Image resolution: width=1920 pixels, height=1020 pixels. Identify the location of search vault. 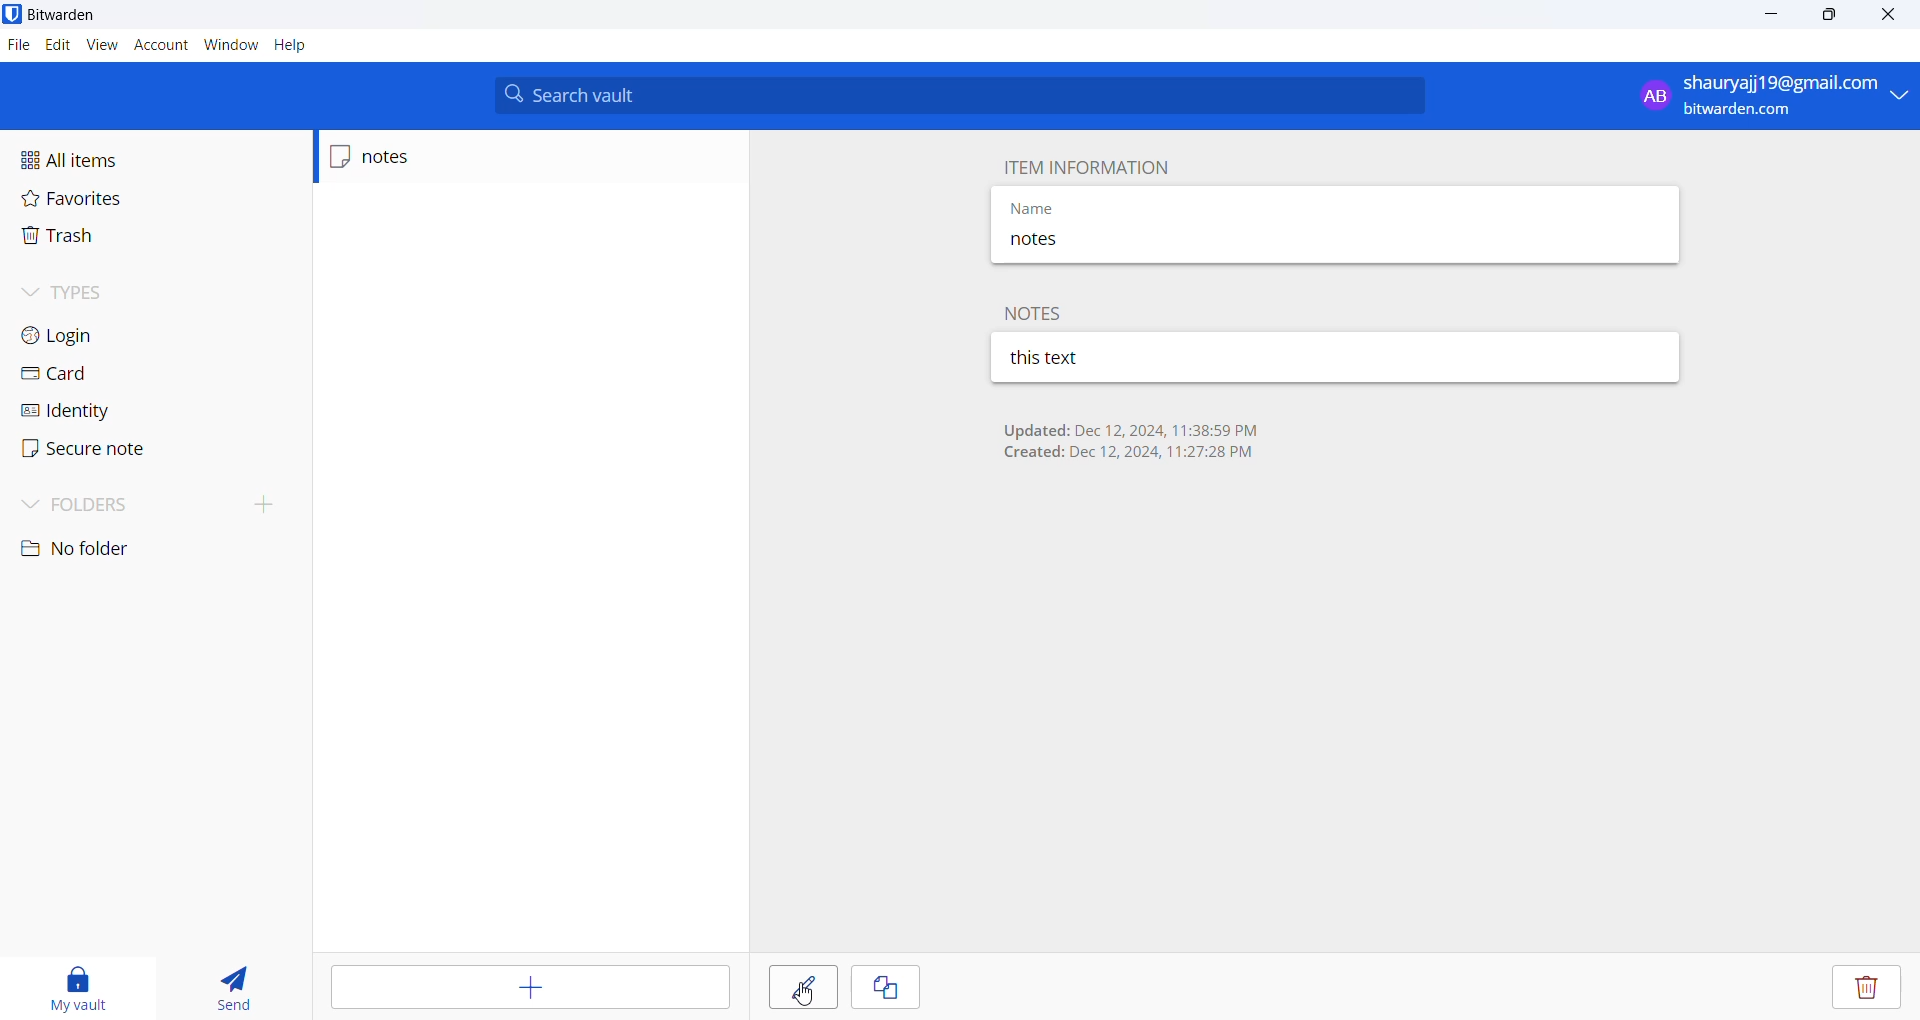
(963, 95).